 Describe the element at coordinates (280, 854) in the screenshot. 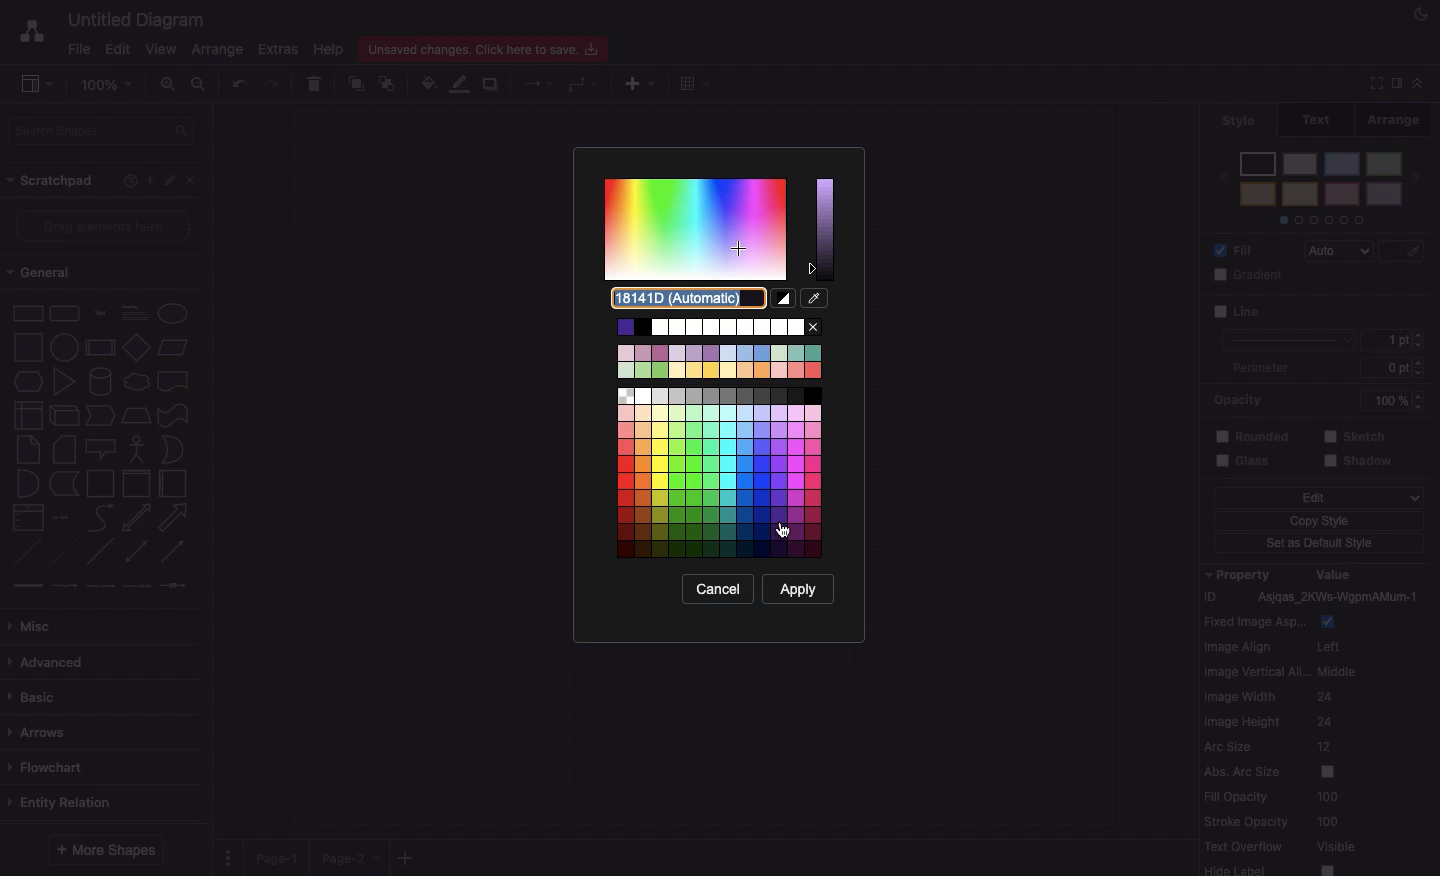

I see `Page 1` at that location.